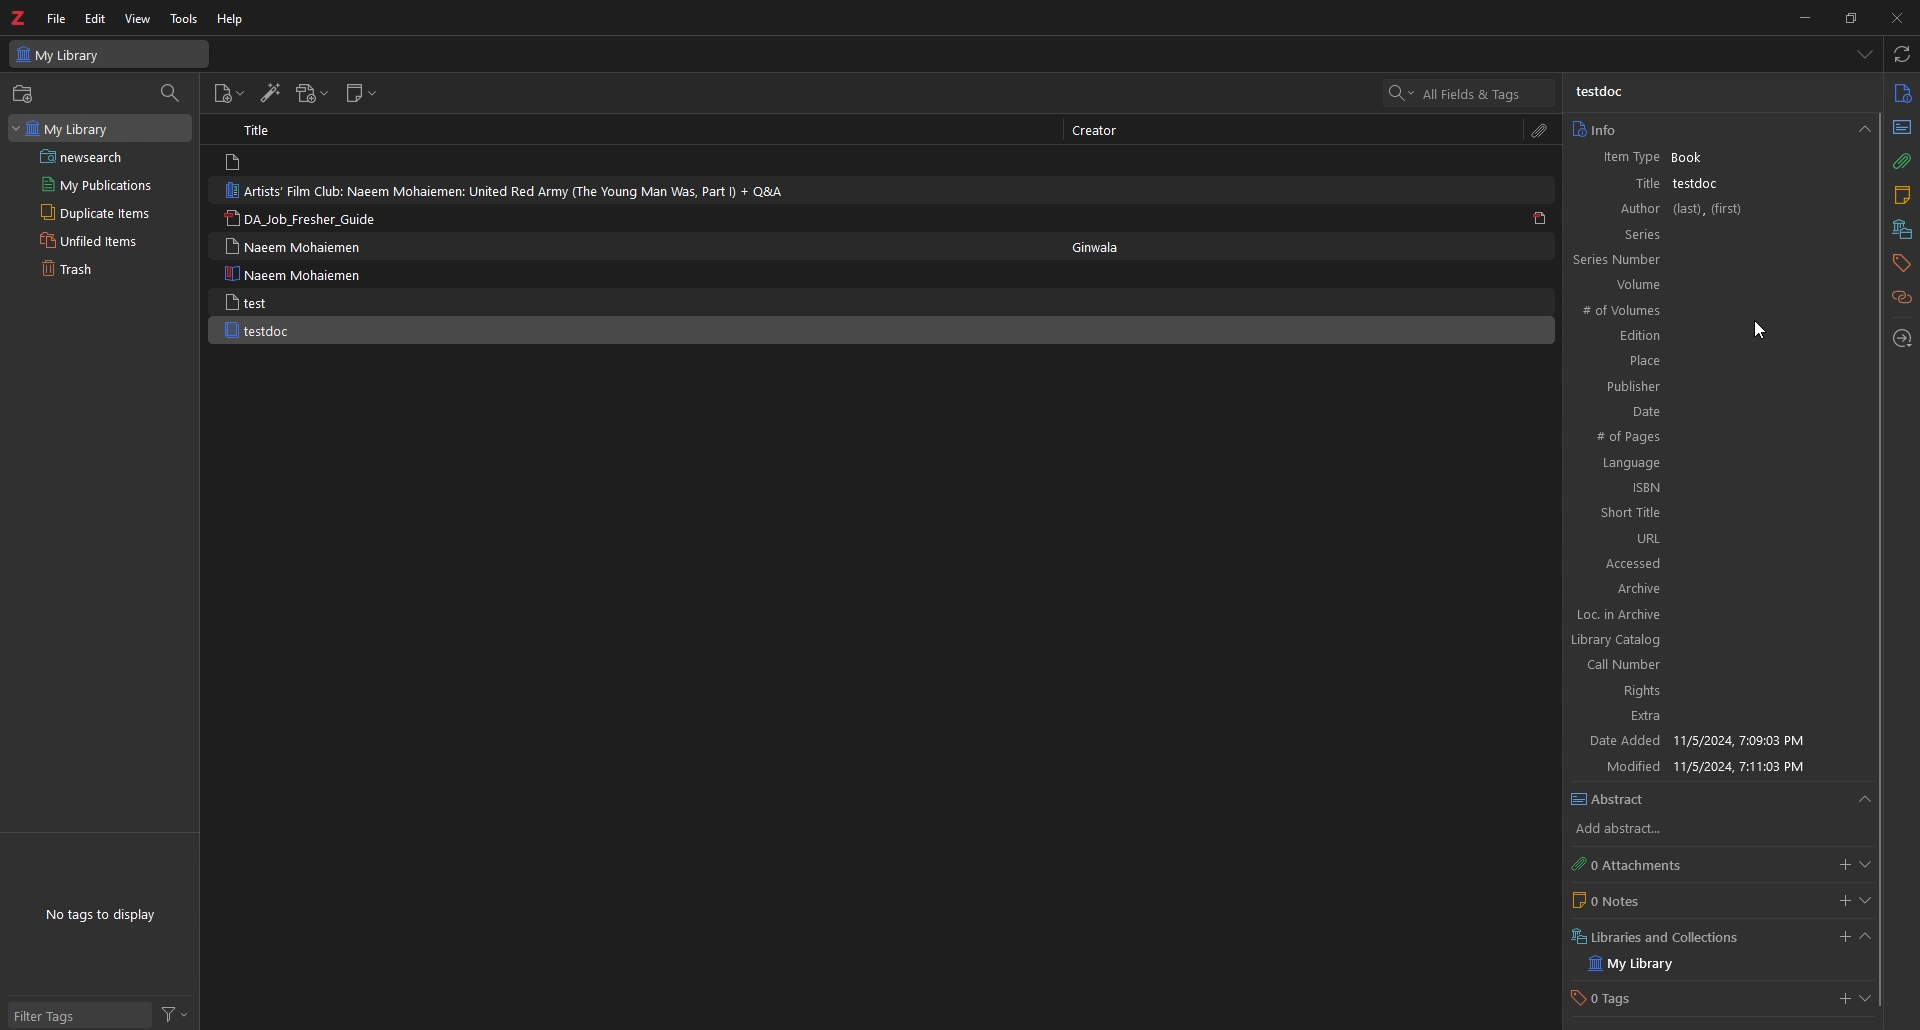 Image resolution: width=1920 pixels, height=1030 pixels. I want to click on No tags to display, so click(105, 915).